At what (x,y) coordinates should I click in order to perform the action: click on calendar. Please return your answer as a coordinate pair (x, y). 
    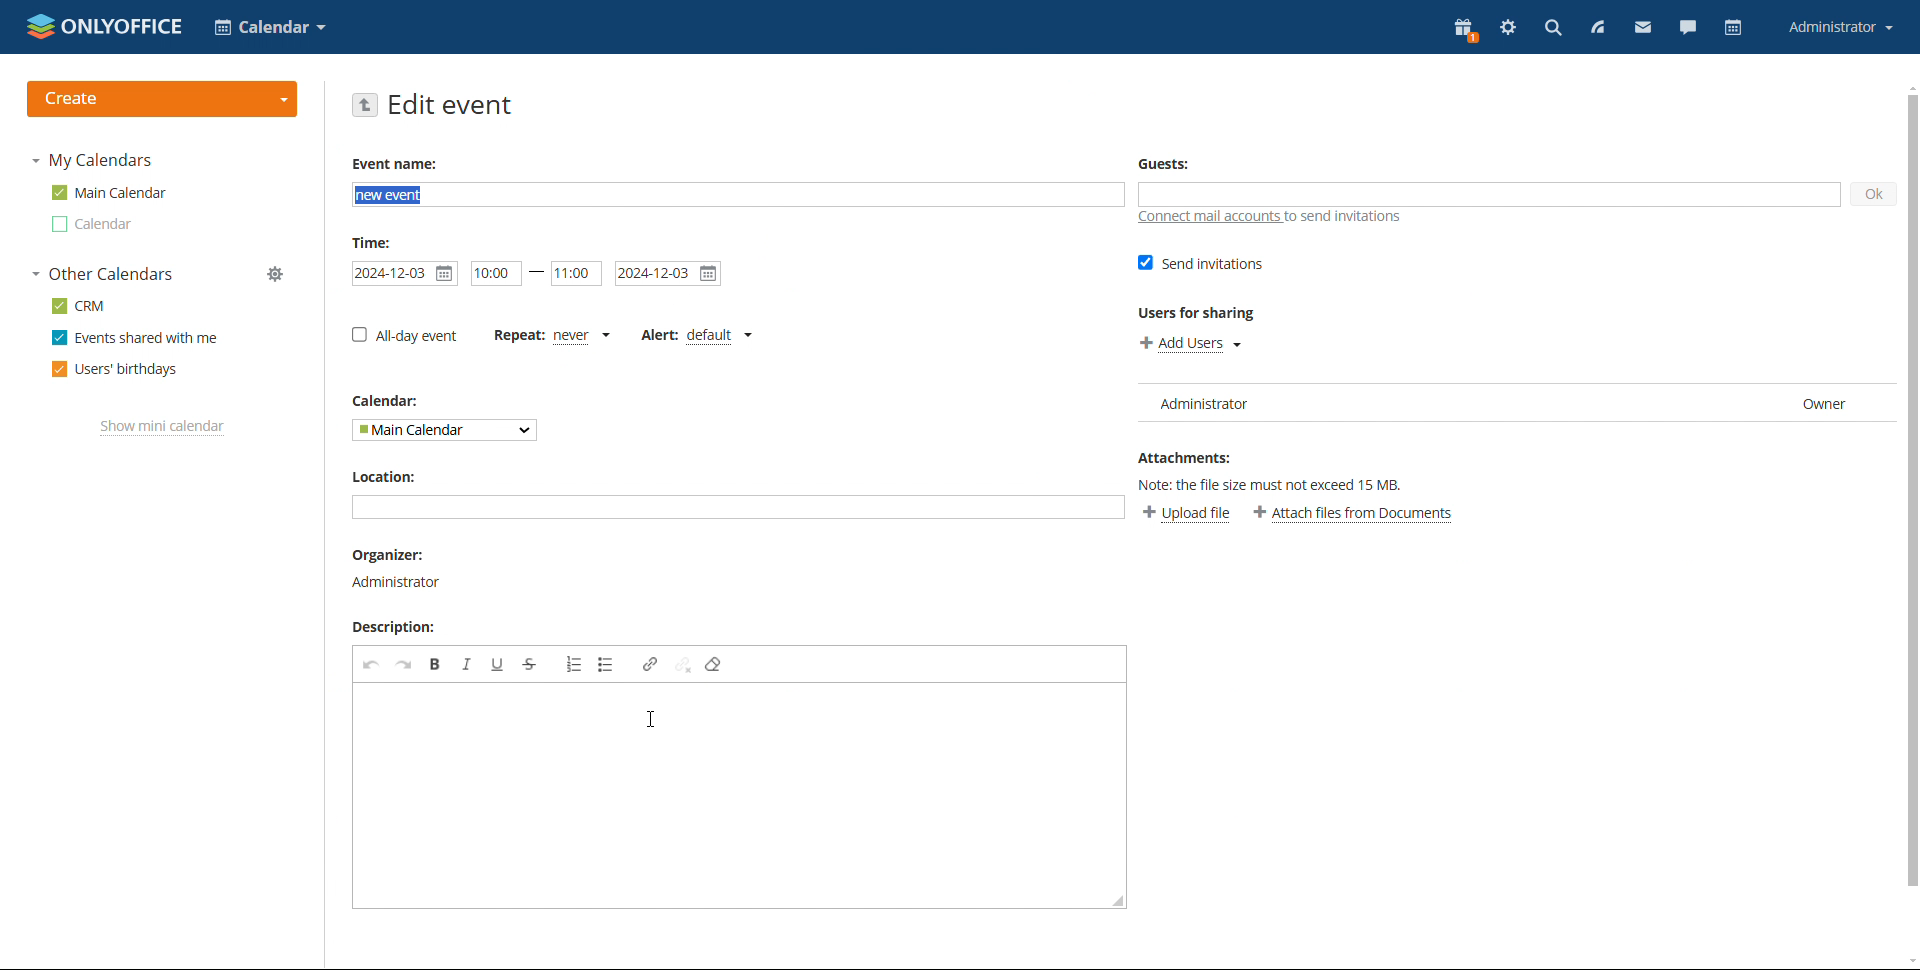
    Looking at the image, I should click on (1734, 27).